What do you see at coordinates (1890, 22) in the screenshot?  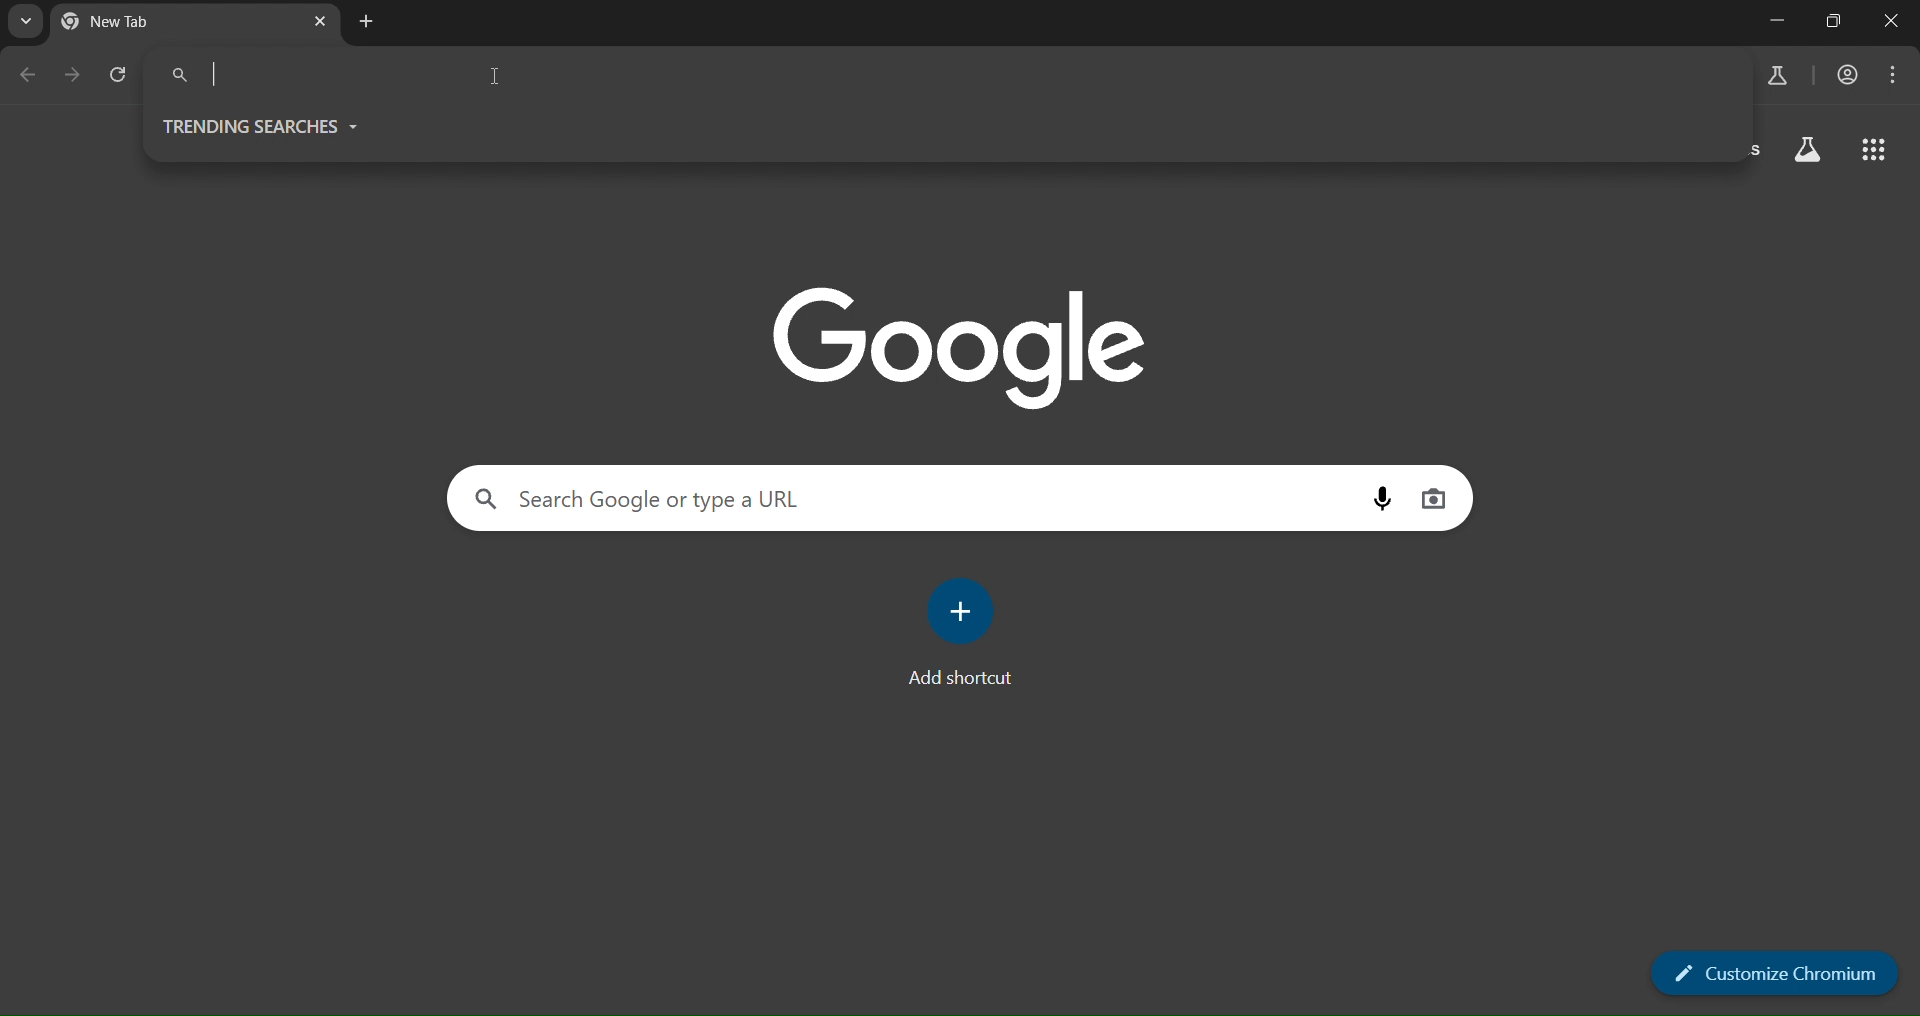 I see `close` at bounding box center [1890, 22].